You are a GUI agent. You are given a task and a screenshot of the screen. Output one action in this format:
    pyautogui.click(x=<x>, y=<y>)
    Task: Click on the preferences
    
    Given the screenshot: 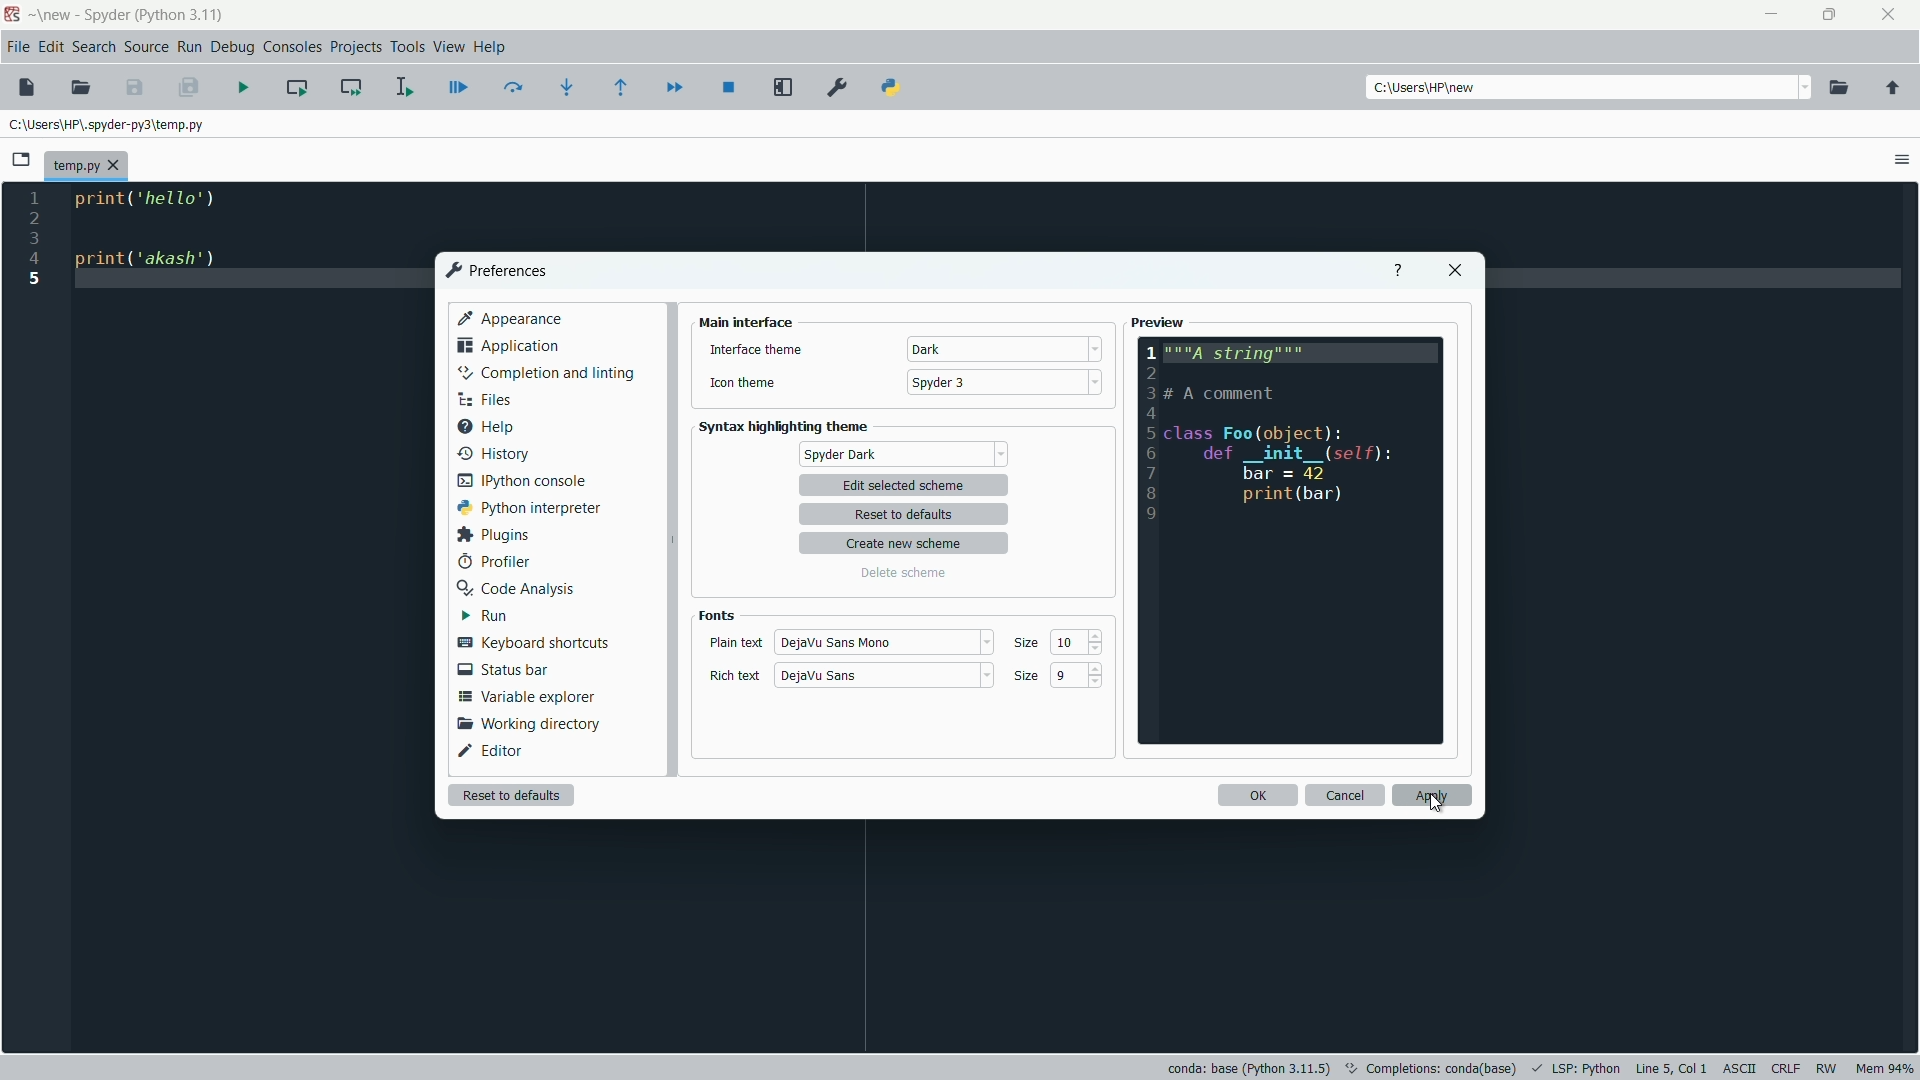 What is the action you would take?
    pyautogui.click(x=837, y=88)
    